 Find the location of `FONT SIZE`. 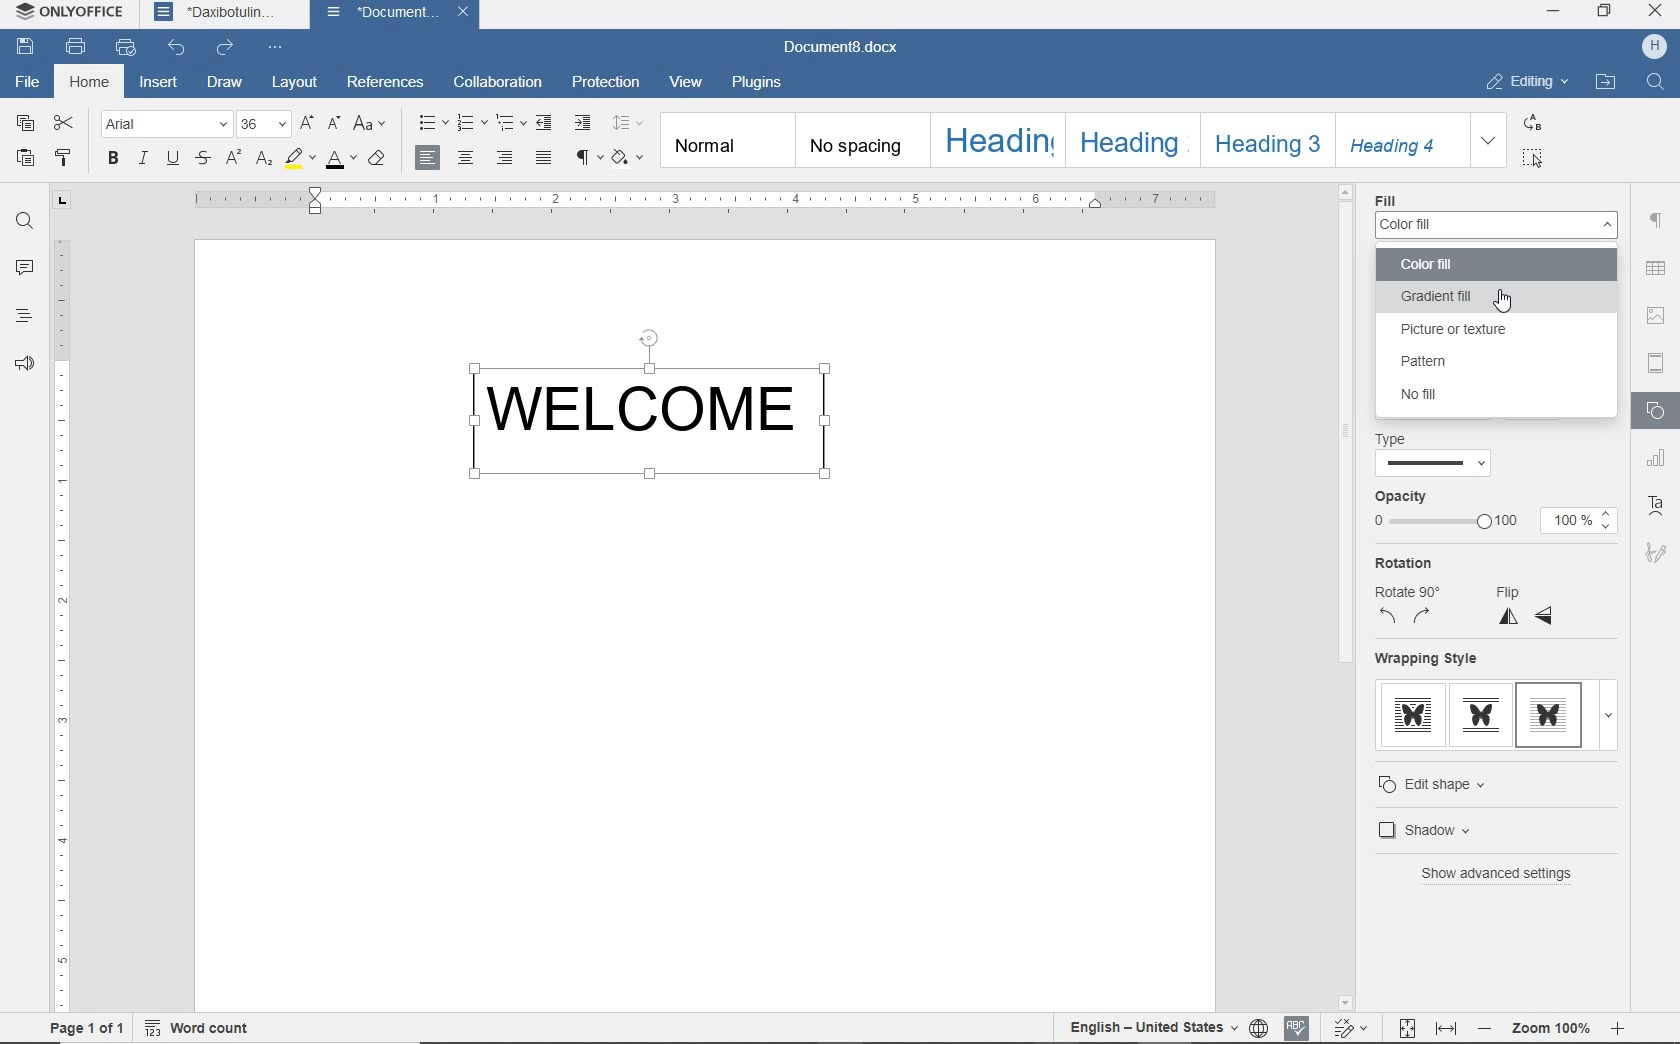

FONT SIZE is located at coordinates (262, 124).